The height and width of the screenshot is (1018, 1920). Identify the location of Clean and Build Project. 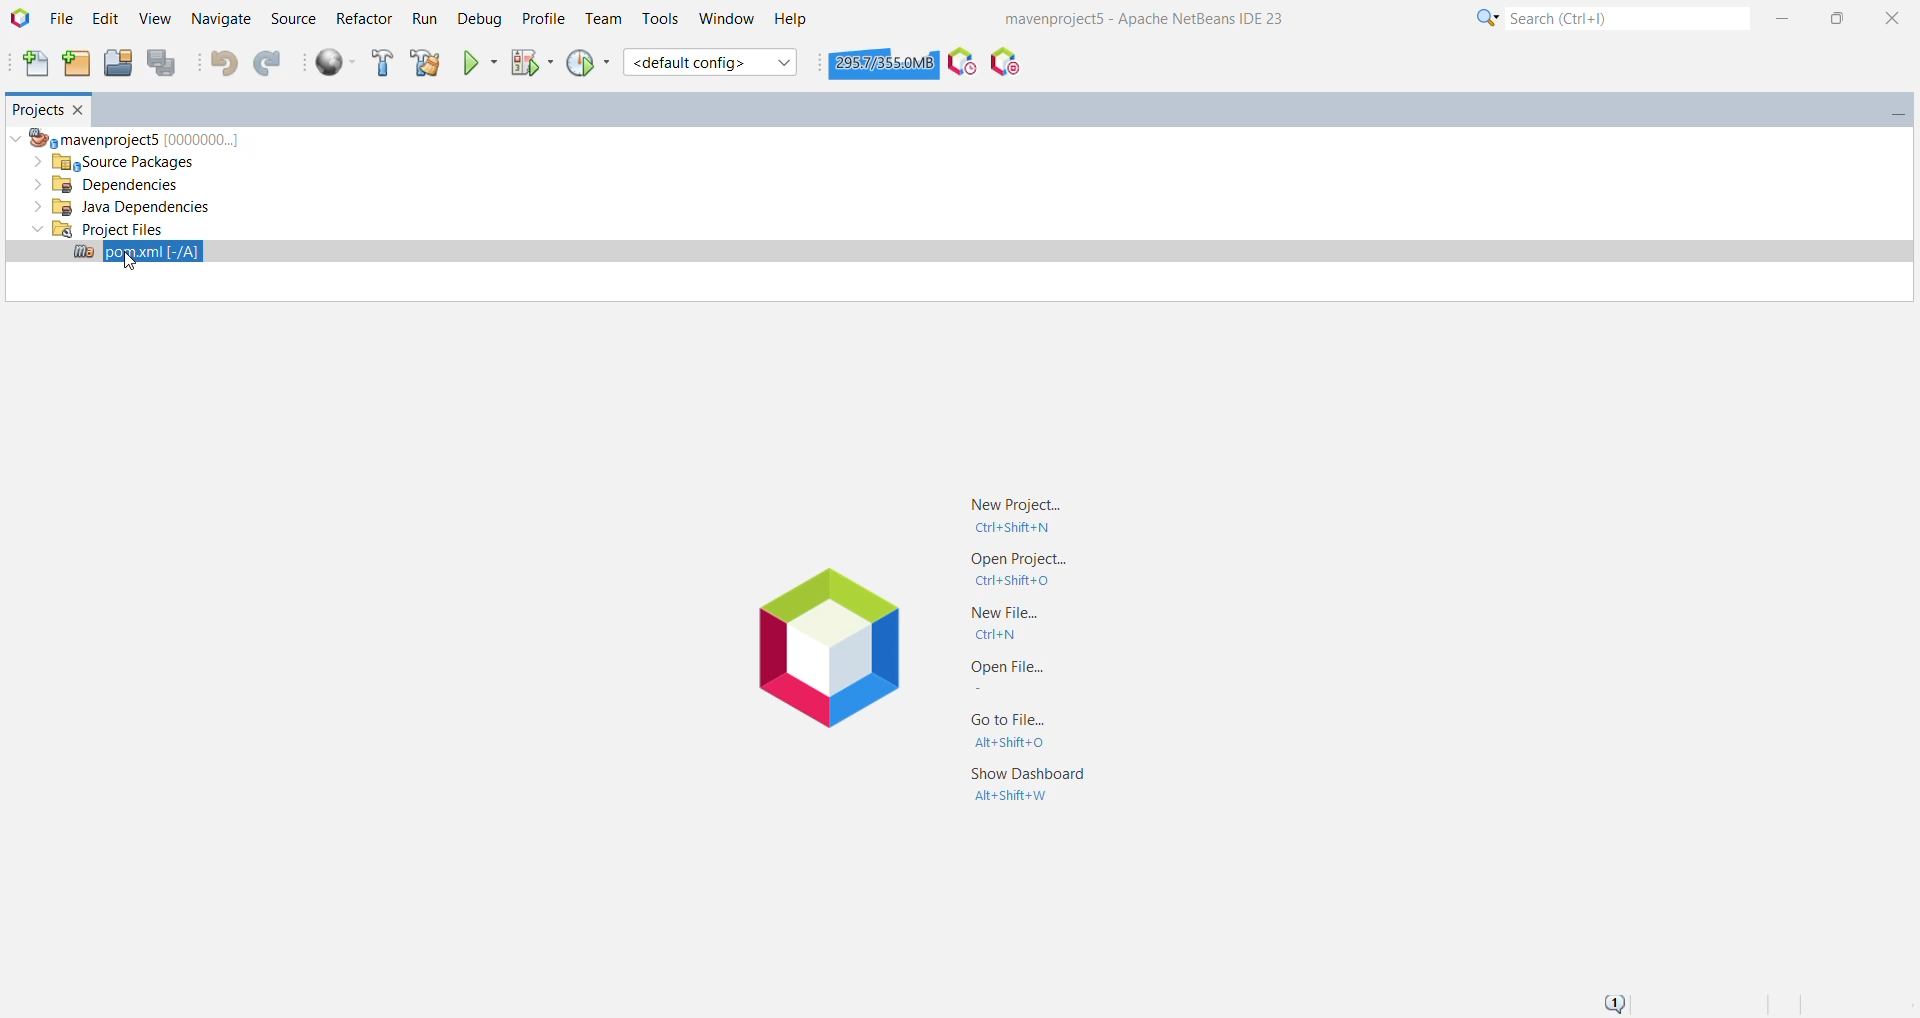
(426, 63).